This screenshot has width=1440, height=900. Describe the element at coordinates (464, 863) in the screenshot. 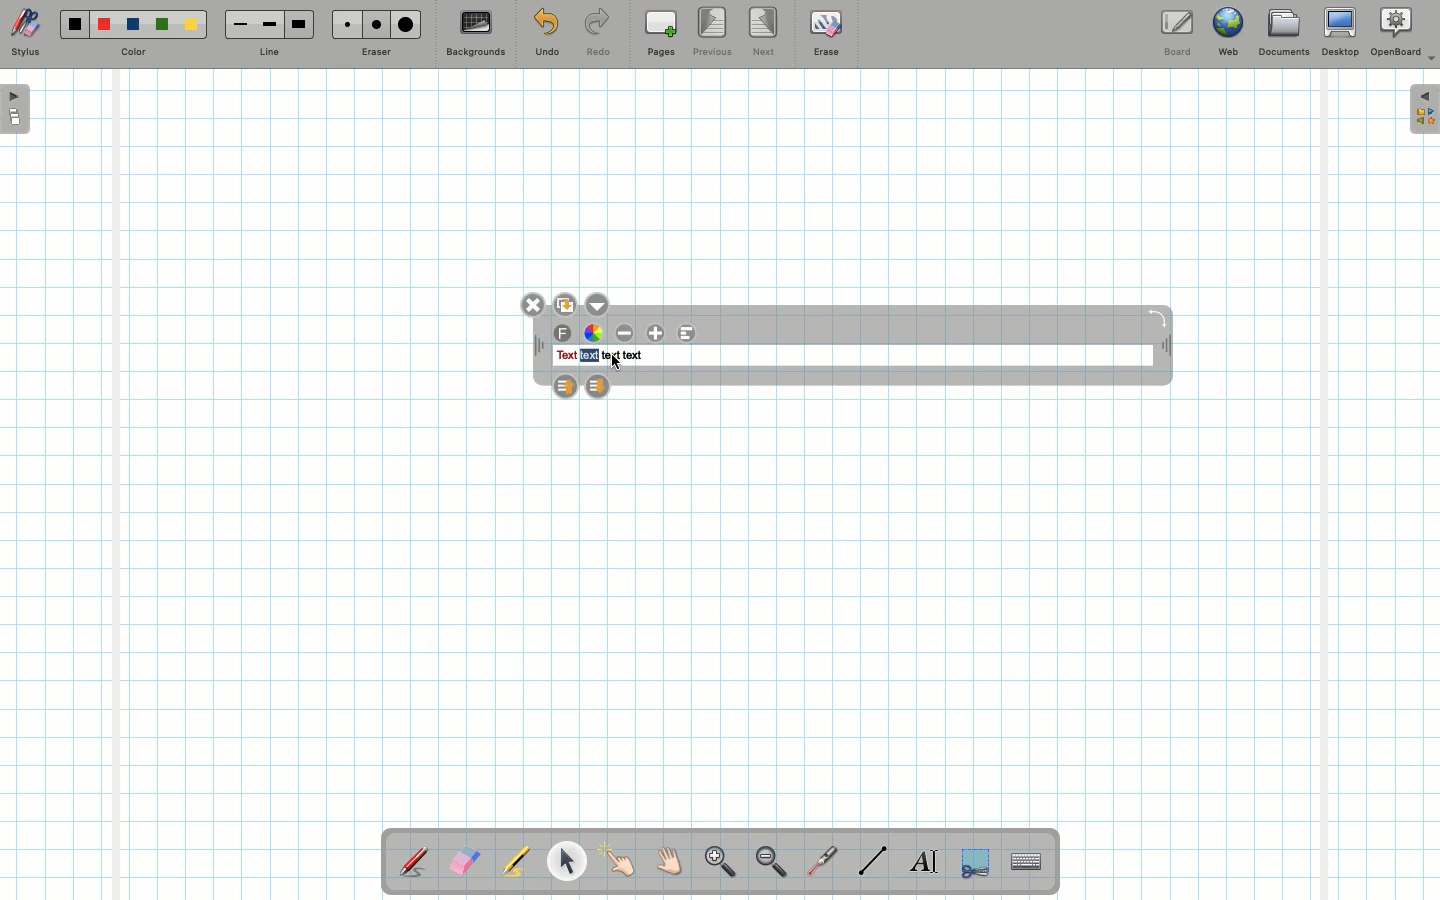

I see `Eraser` at that location.